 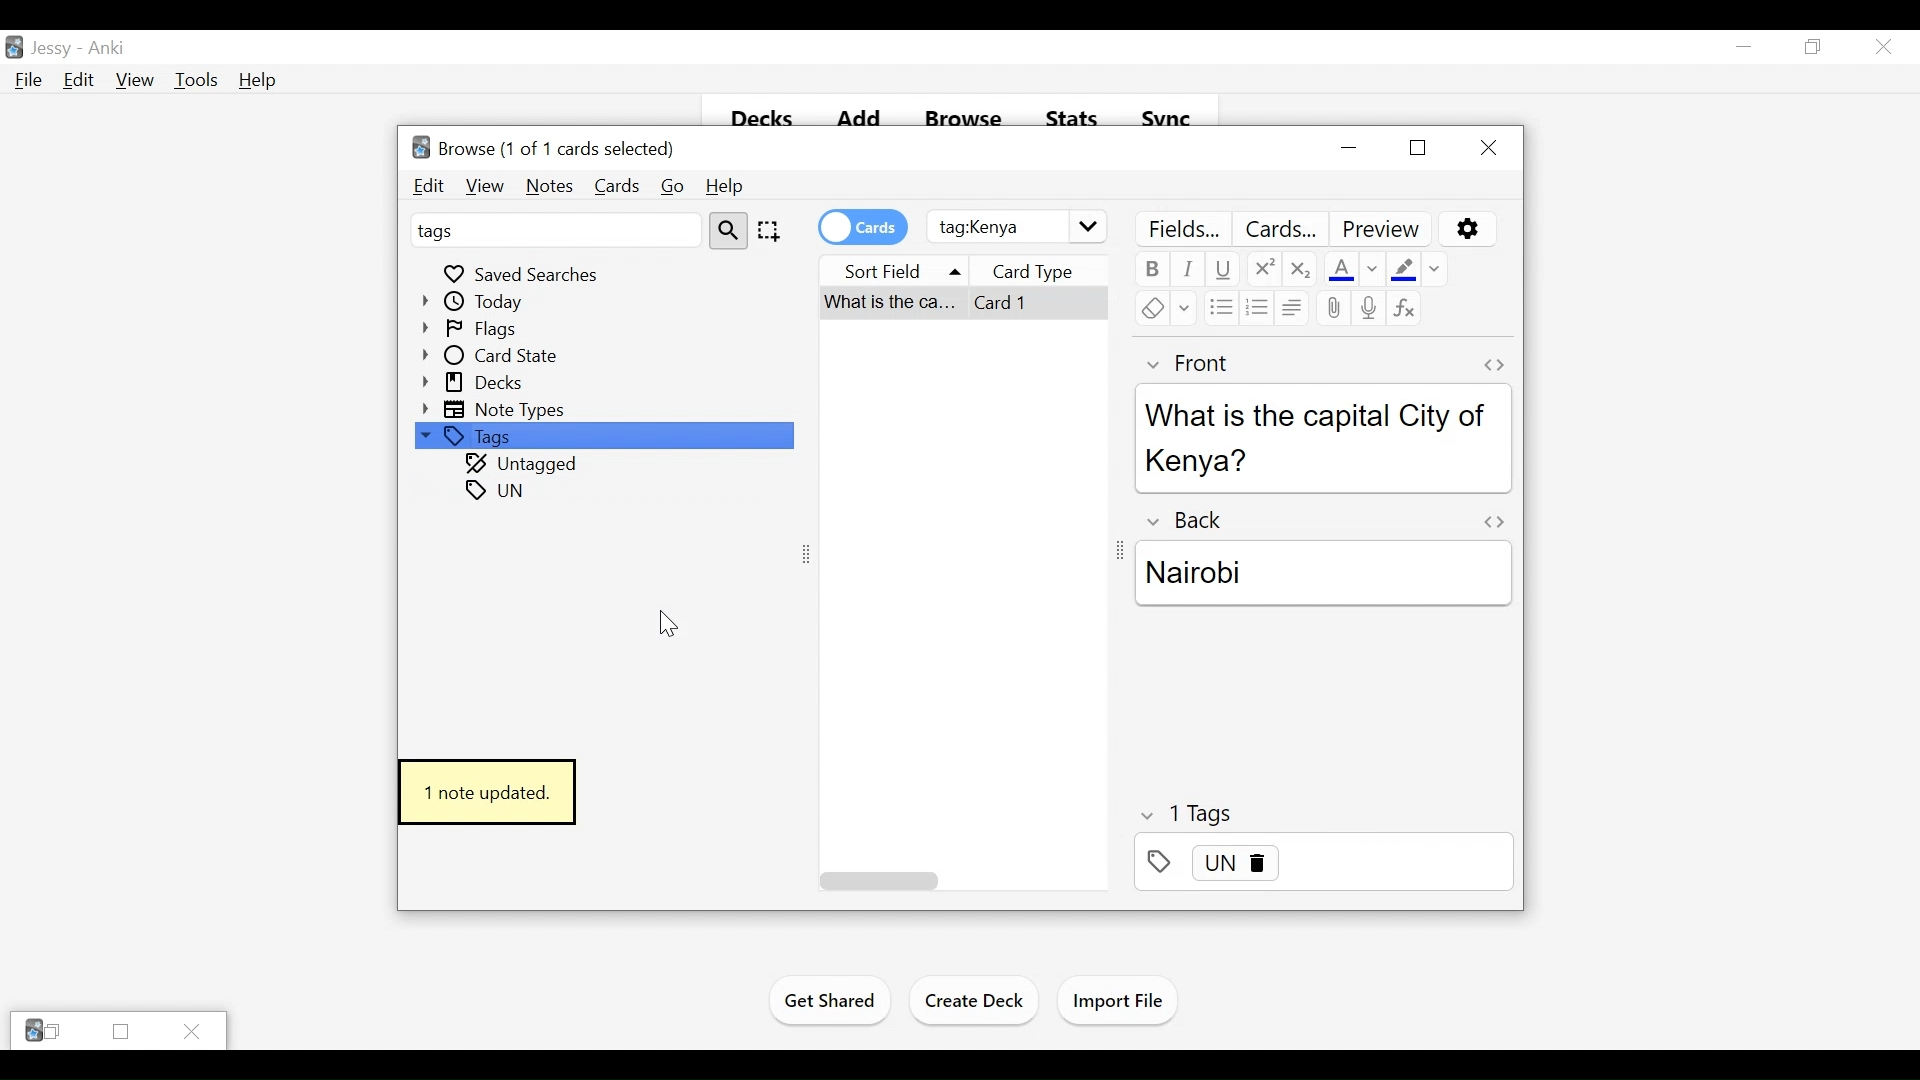 What do you see at coordinates (77, 81) in the screenshot?
I see `Edit` at bounding box center [77, 81].